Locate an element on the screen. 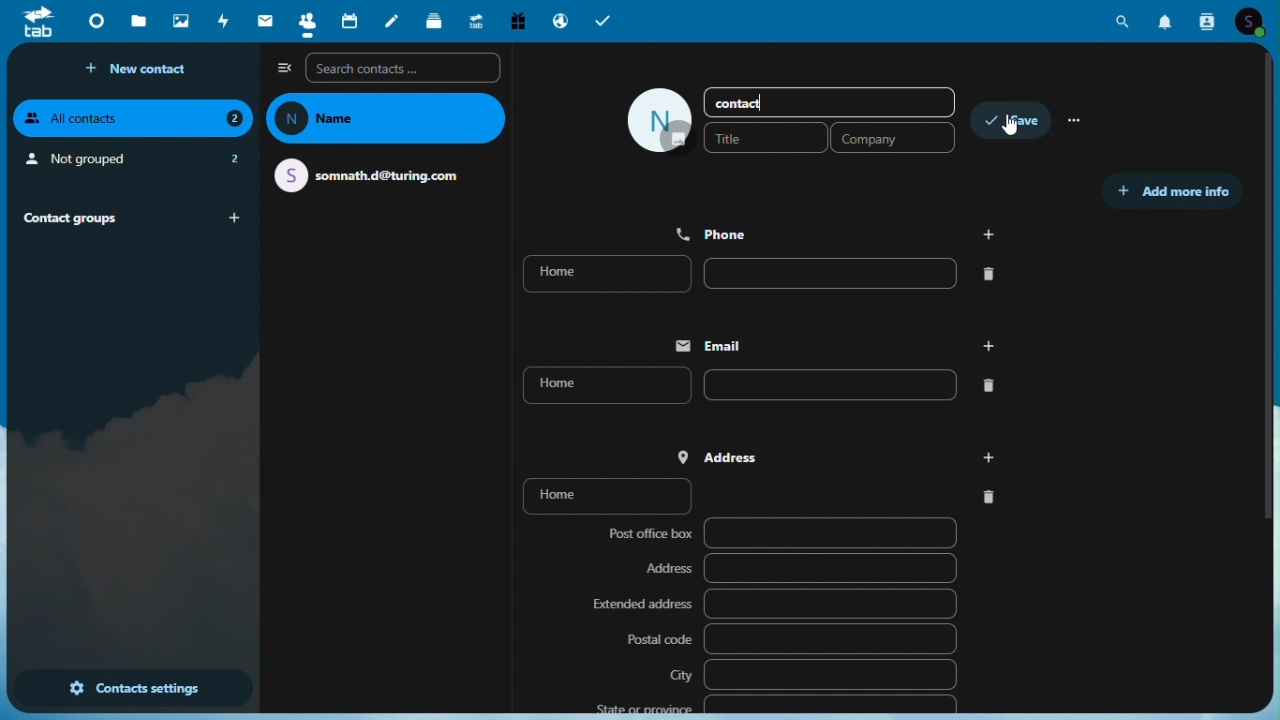 This screenshot has width=1280, height=720. Add more info is located at coordinates (1171, 192).